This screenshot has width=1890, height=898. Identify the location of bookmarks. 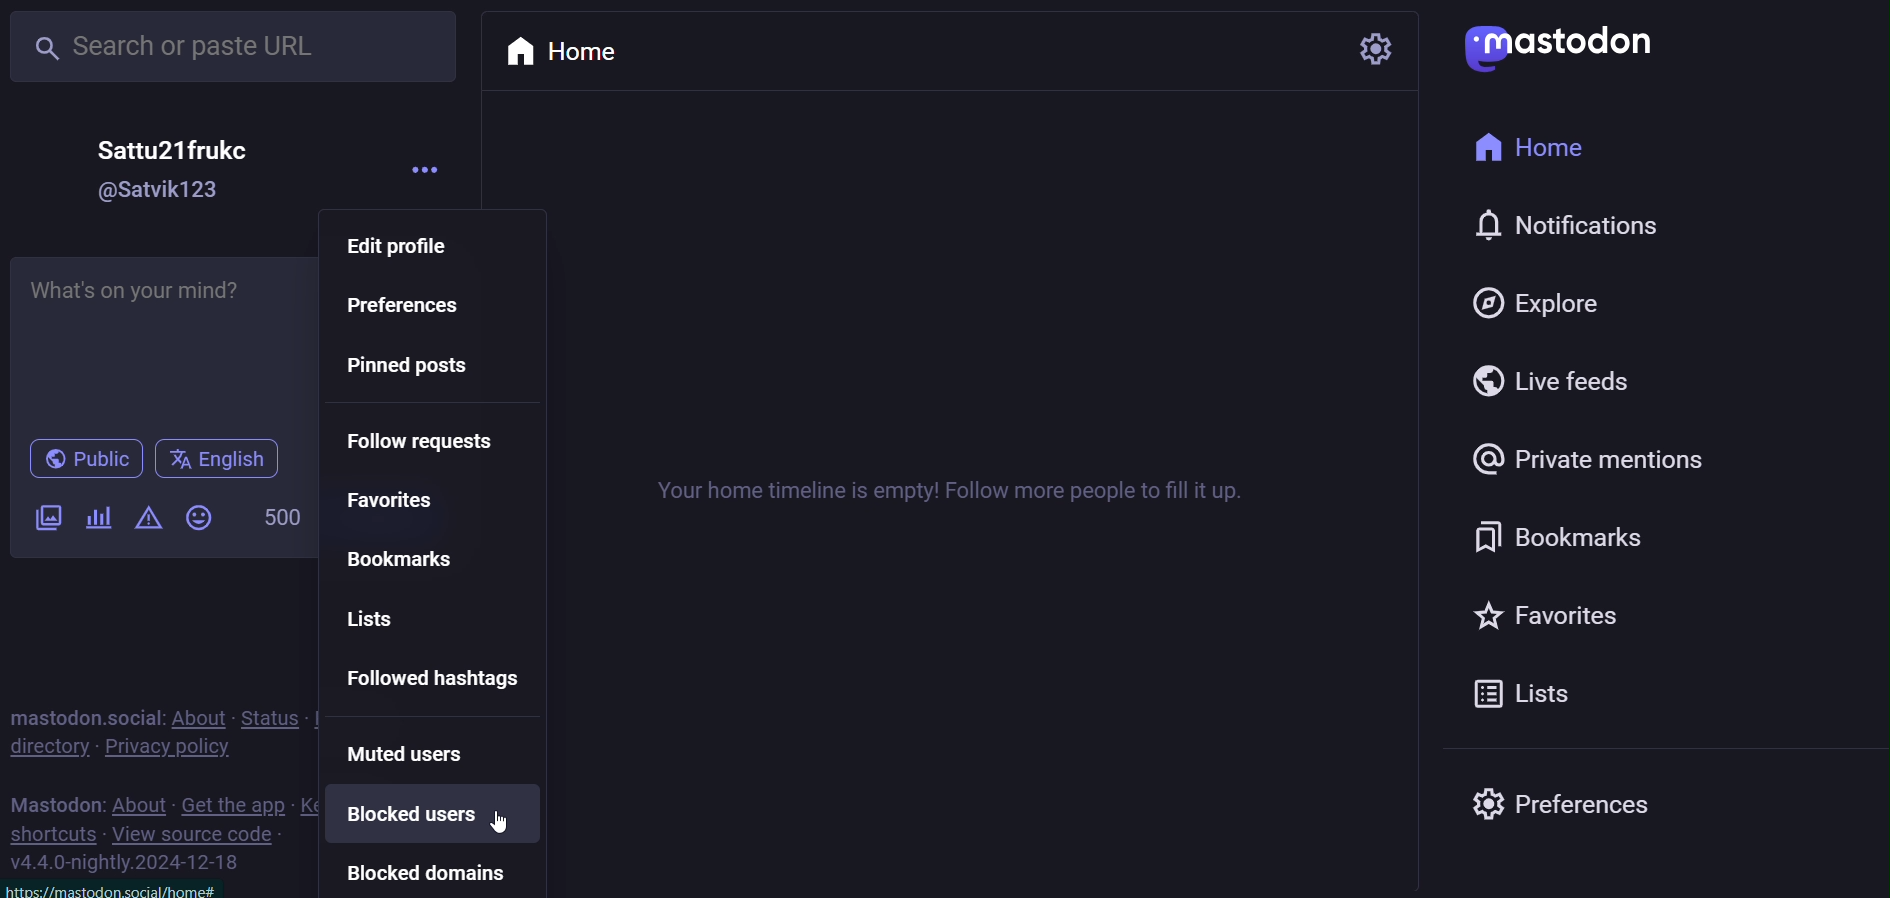
(1591, 540).